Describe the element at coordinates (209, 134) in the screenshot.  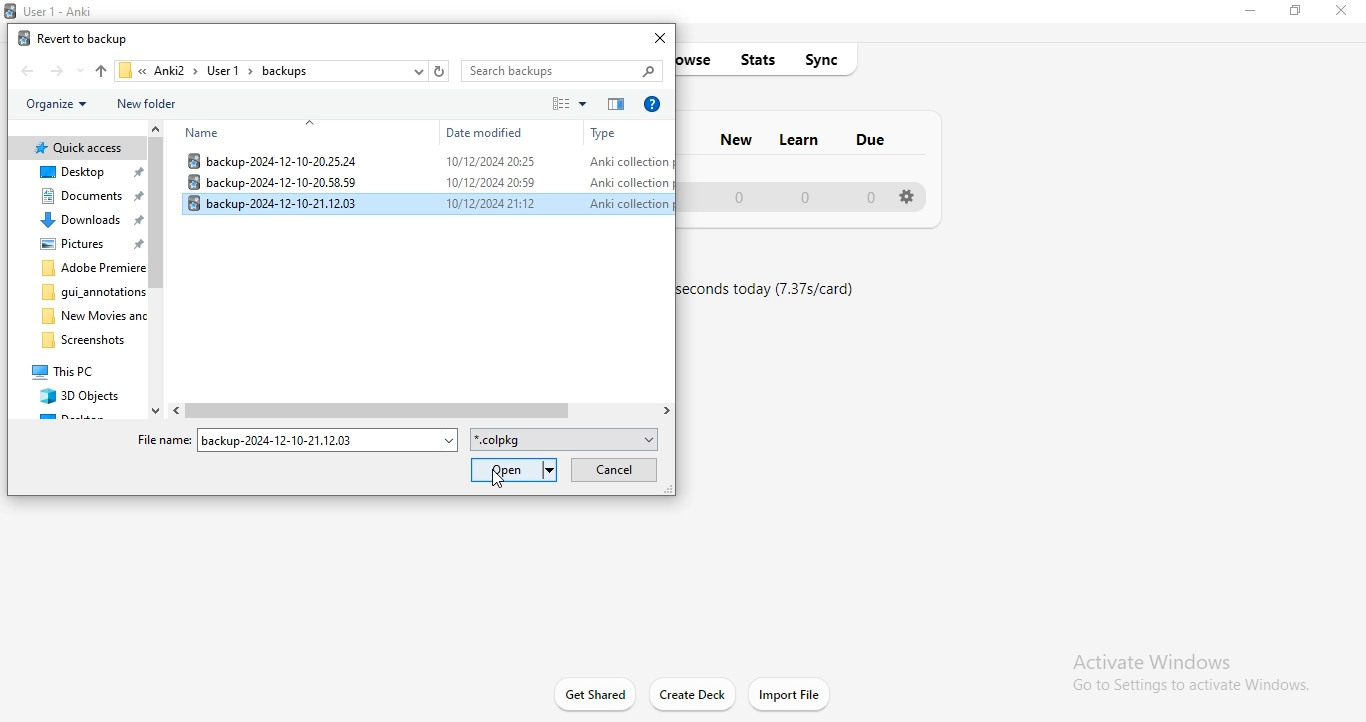
I see `name` at that location.